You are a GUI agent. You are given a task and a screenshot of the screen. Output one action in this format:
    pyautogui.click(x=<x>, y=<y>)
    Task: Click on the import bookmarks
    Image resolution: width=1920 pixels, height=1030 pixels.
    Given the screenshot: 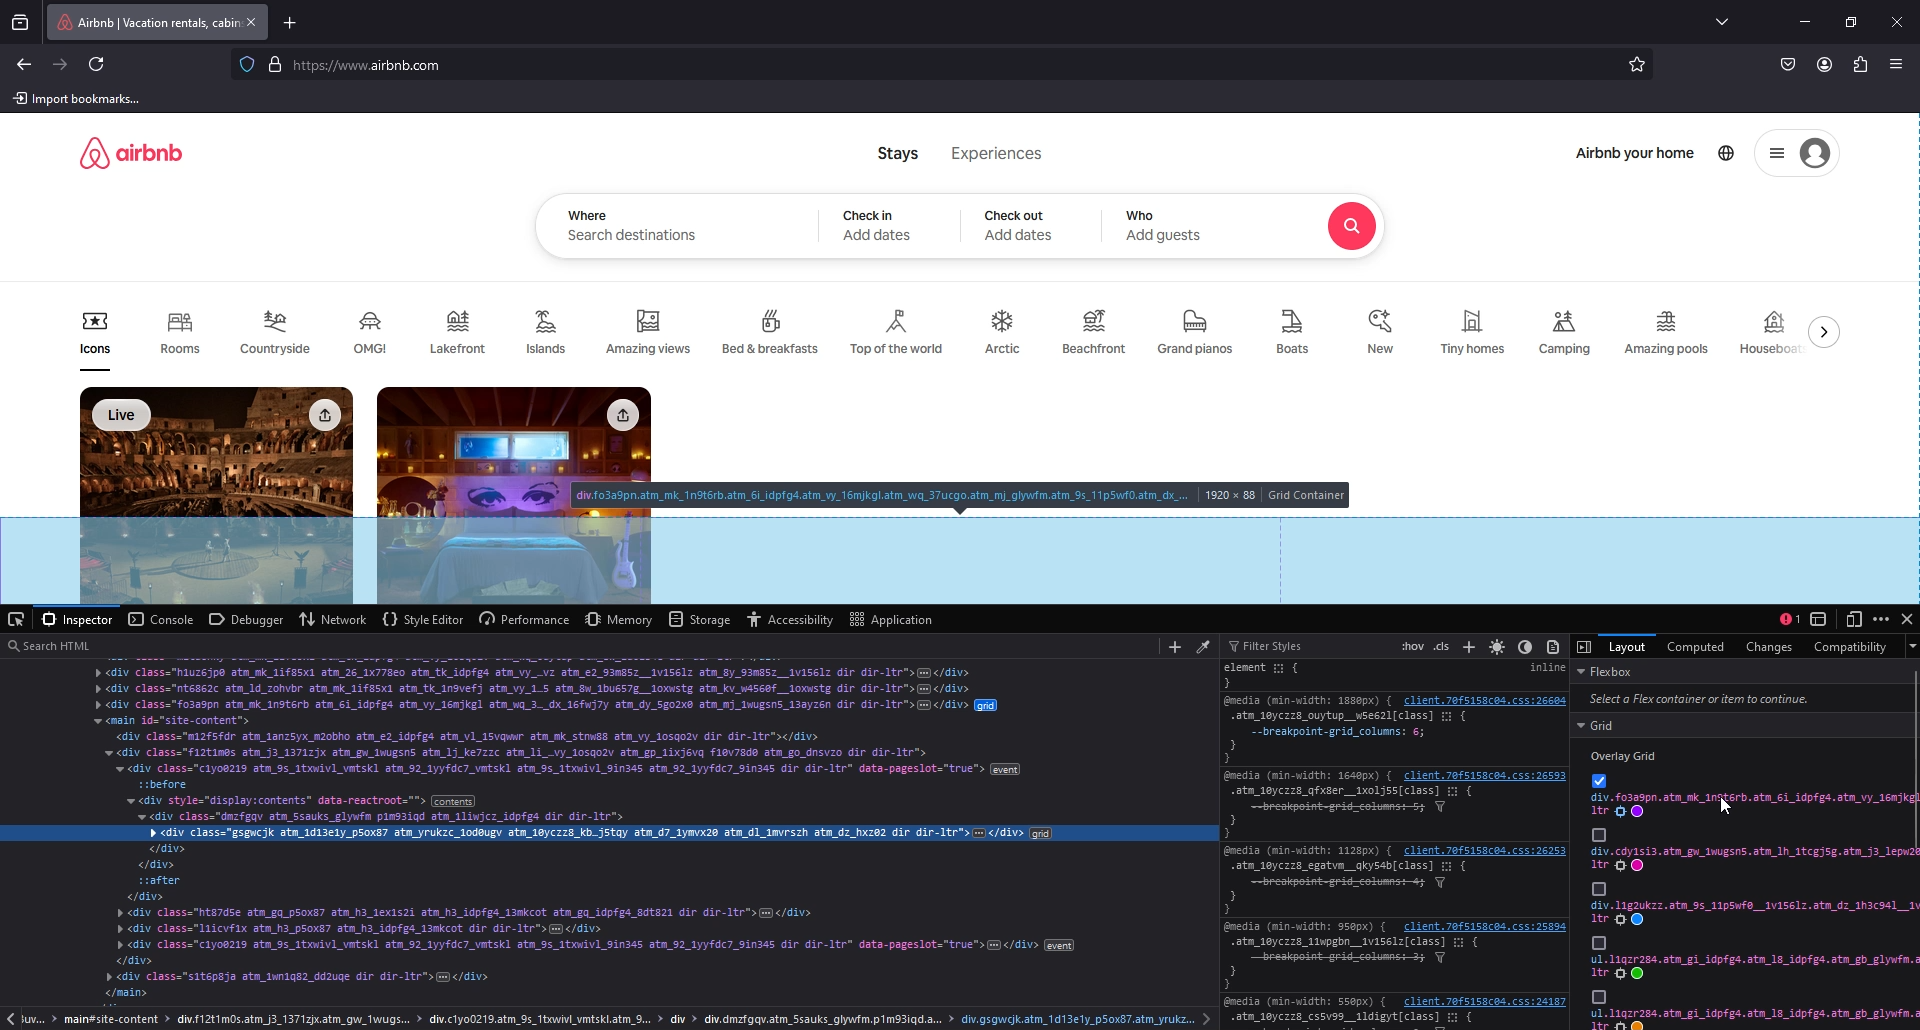 What is the action you would take?
    pyautogui.click(x=81, y=98)
    